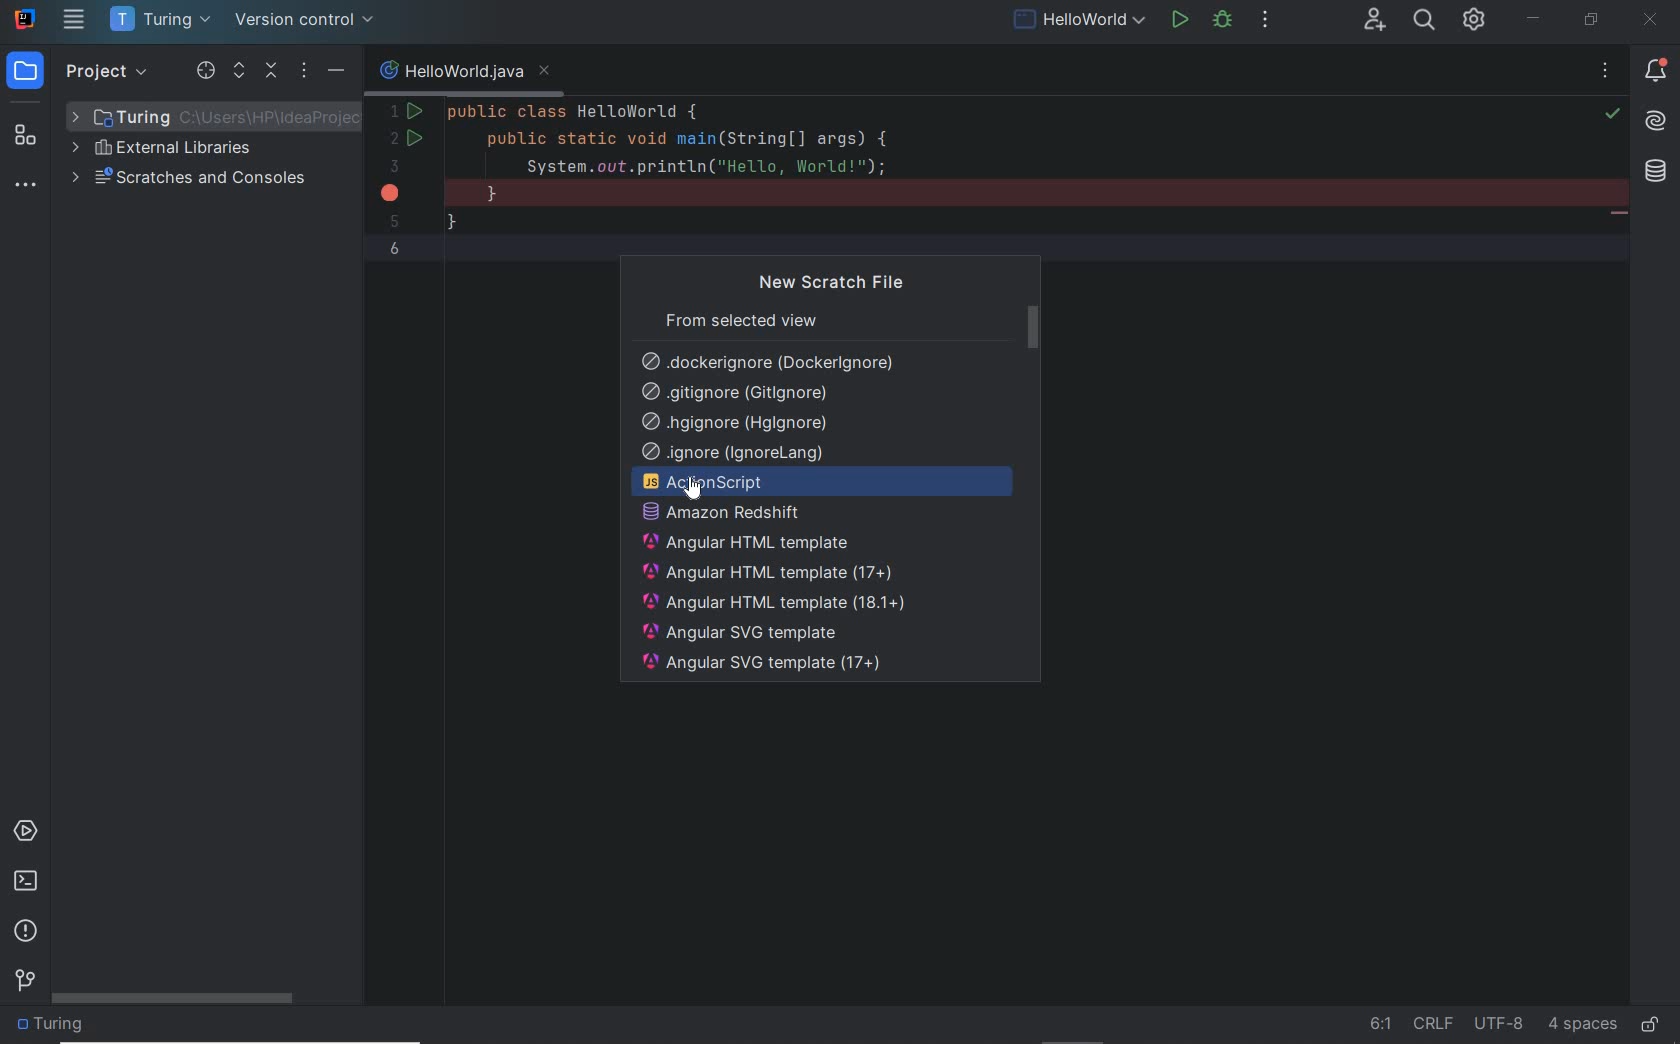 This screenshot has width=1680, height=1044. What do you see at coordinates (82, 69) in the screenshot?
I see `project` at bounding box center [82, 69].